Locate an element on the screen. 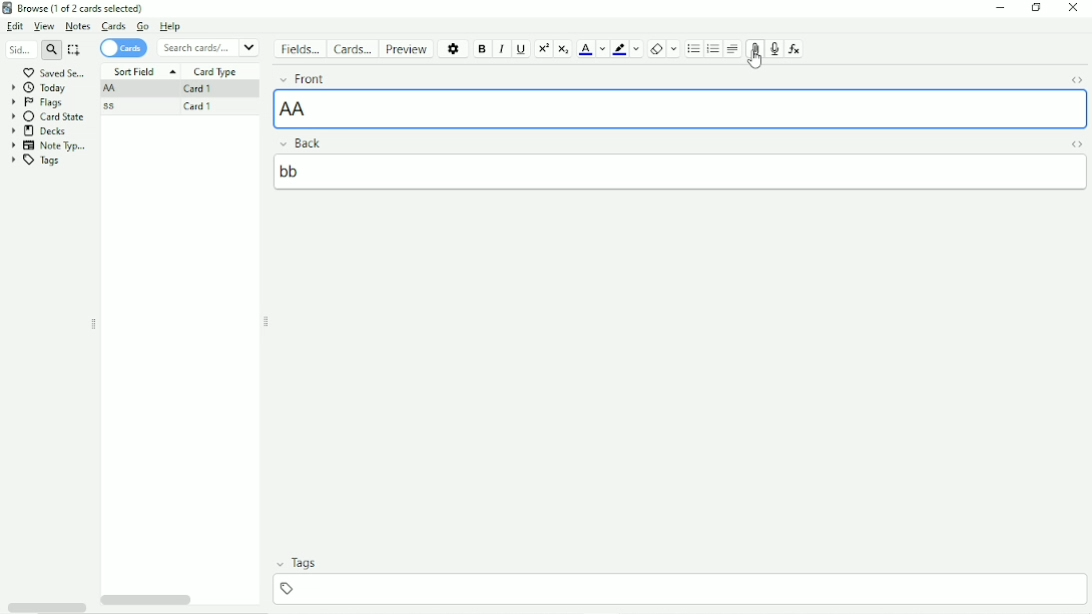 This screenshot has width=1092, height=614. Help is located at coordinates (170, 26).